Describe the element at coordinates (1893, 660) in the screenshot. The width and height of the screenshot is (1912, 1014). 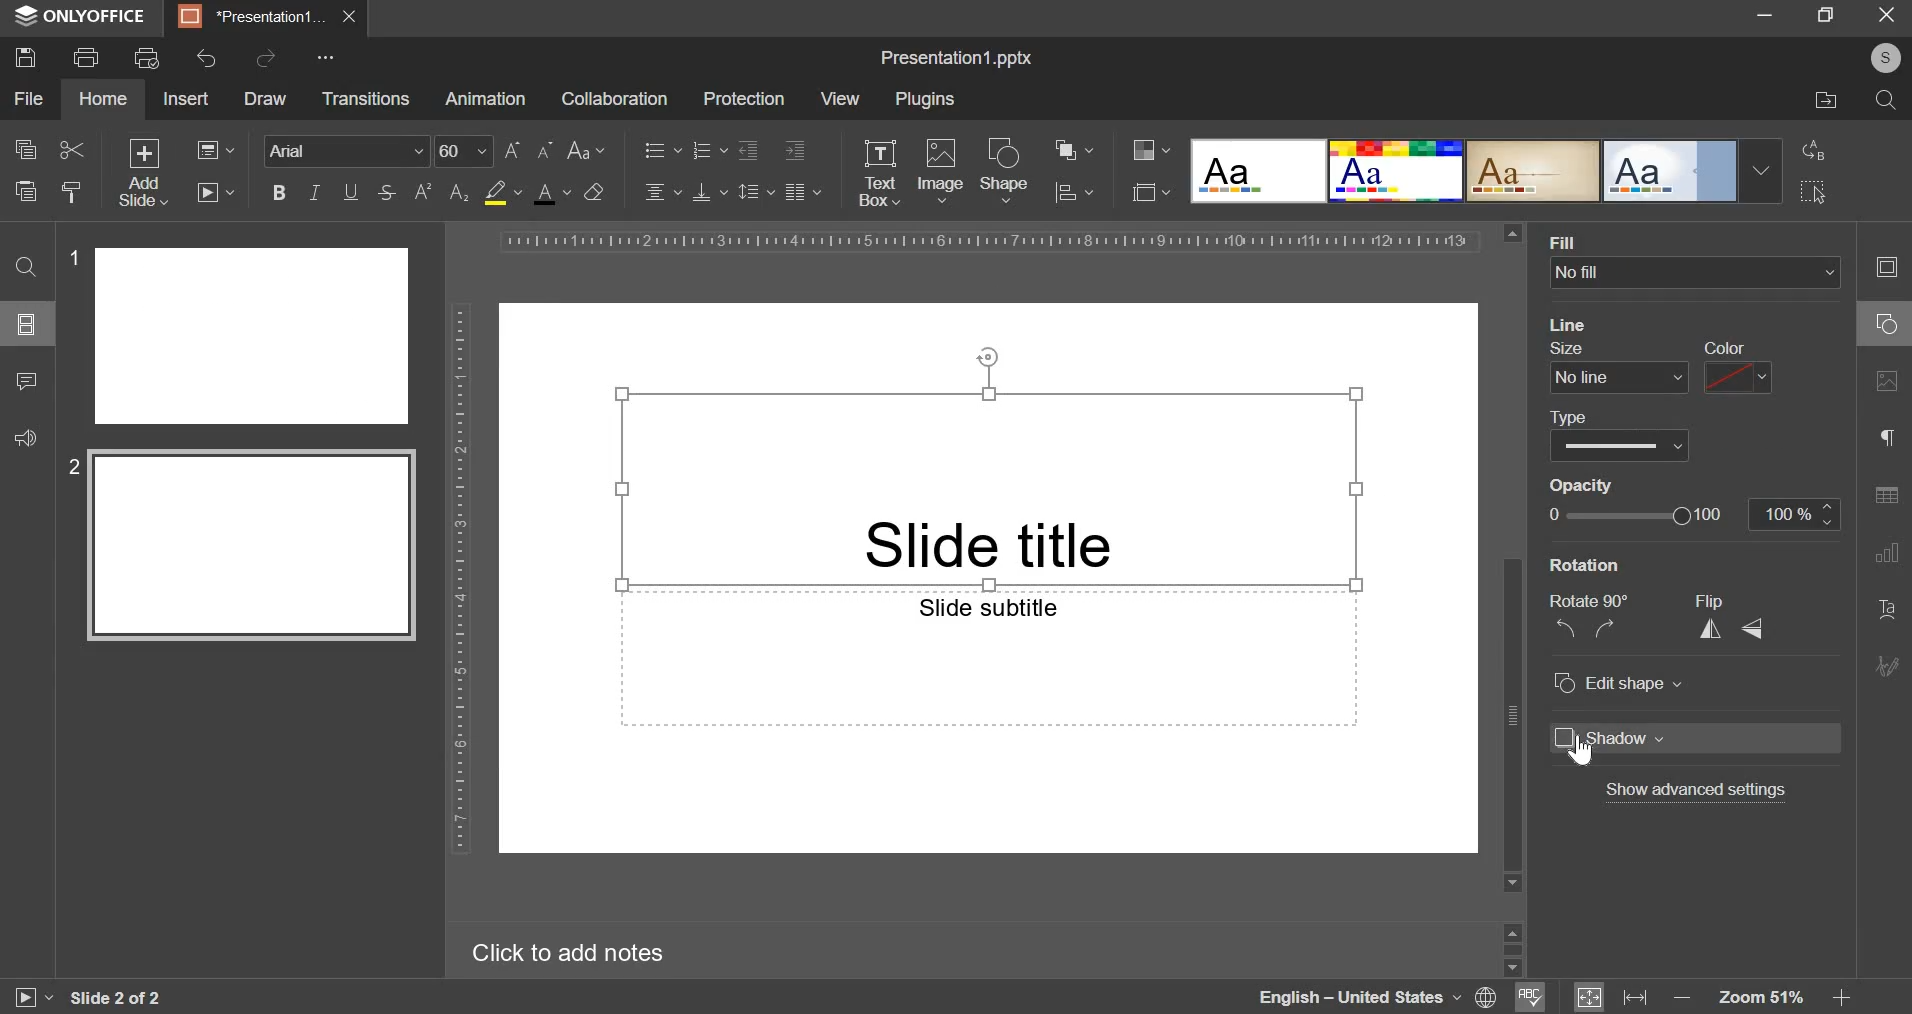
I see `draw tools` at that location.